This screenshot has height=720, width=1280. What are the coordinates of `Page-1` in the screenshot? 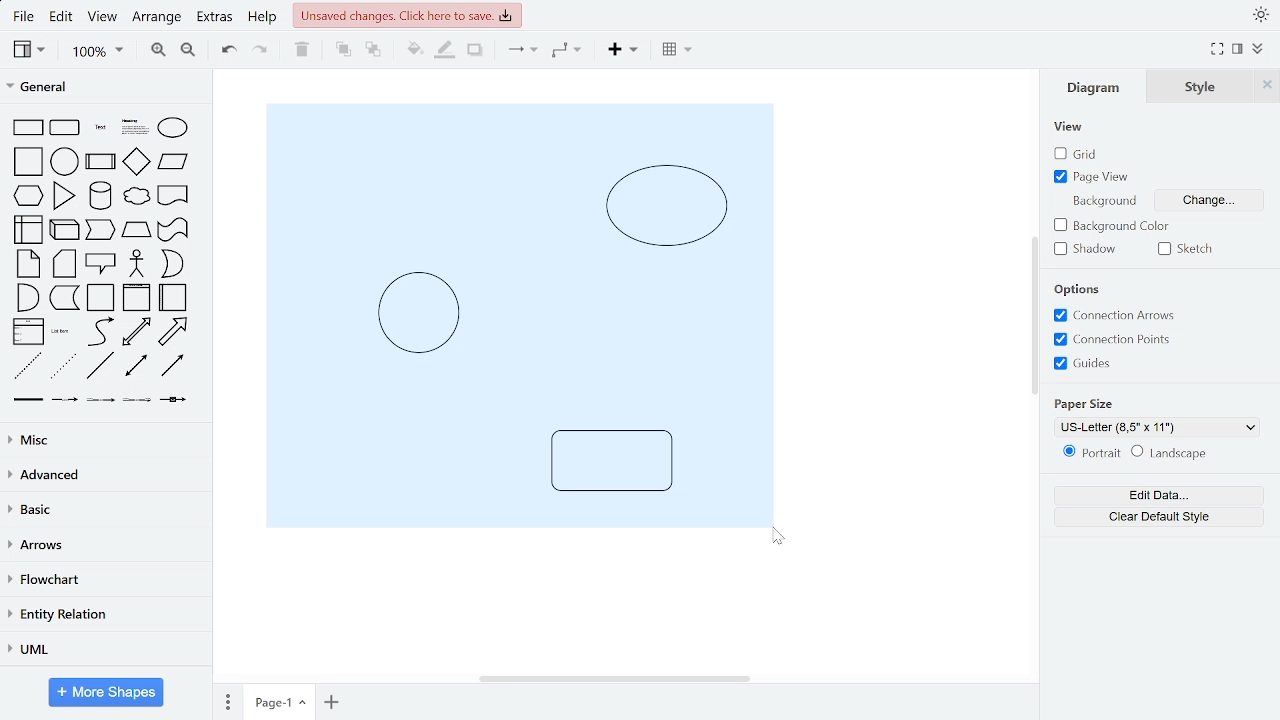 It's located at (279, 701).